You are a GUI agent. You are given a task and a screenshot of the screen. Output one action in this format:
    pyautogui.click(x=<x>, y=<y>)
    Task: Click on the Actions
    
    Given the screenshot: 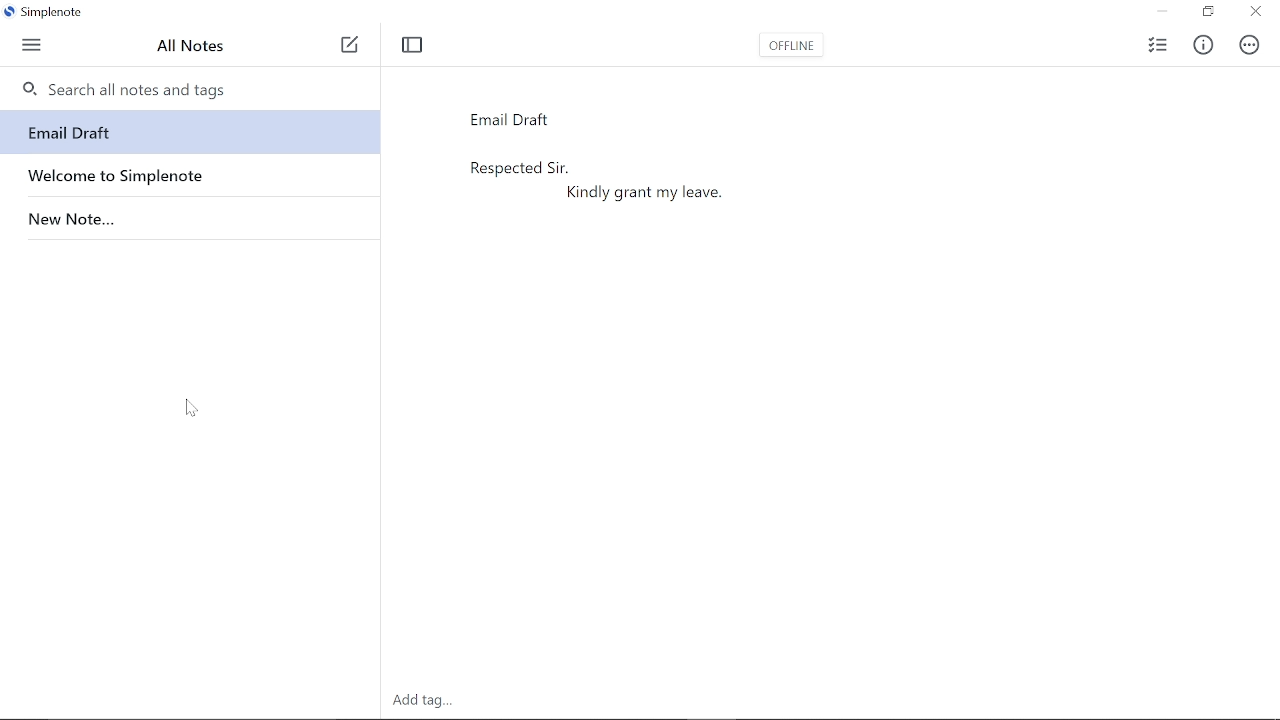 What is the action you would take?
    pyautogui.click(x=1246, y=45)
    